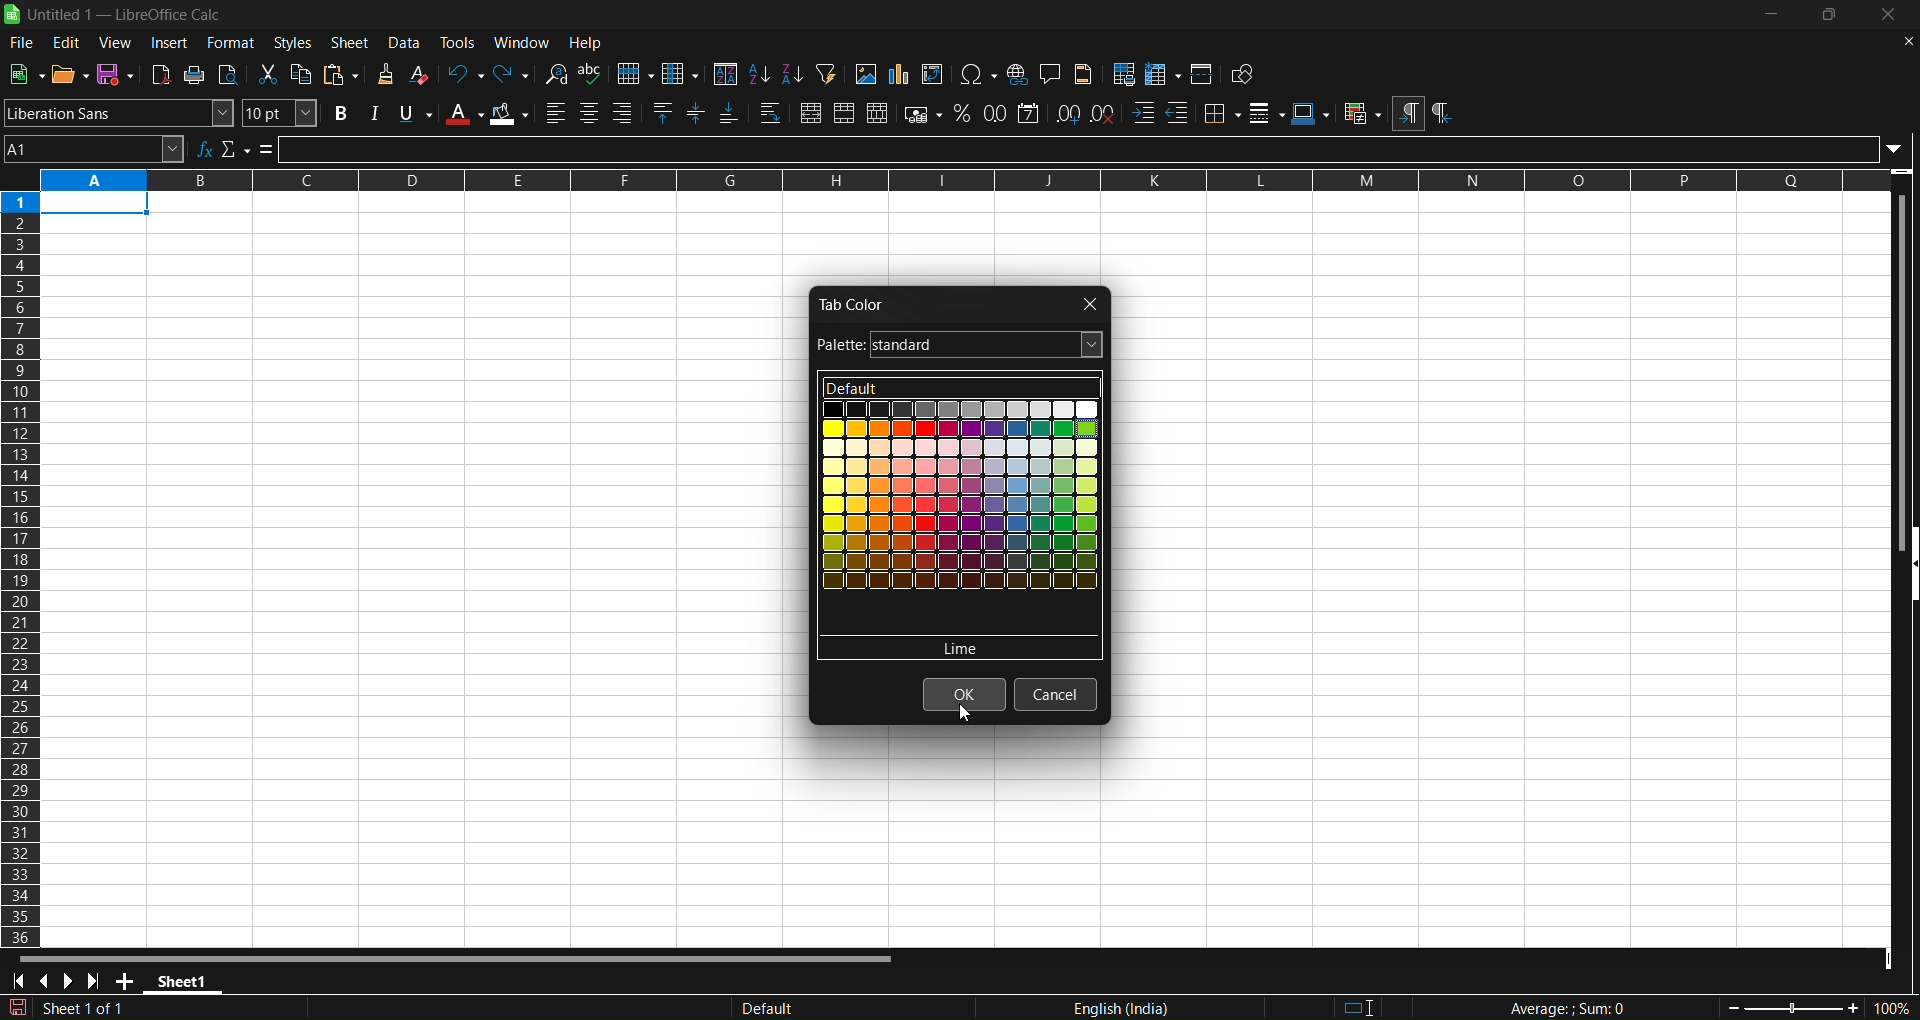 Image resolution: width=1920 pixels, height=1020 pixels. I want to click on view, so click(118, 42).